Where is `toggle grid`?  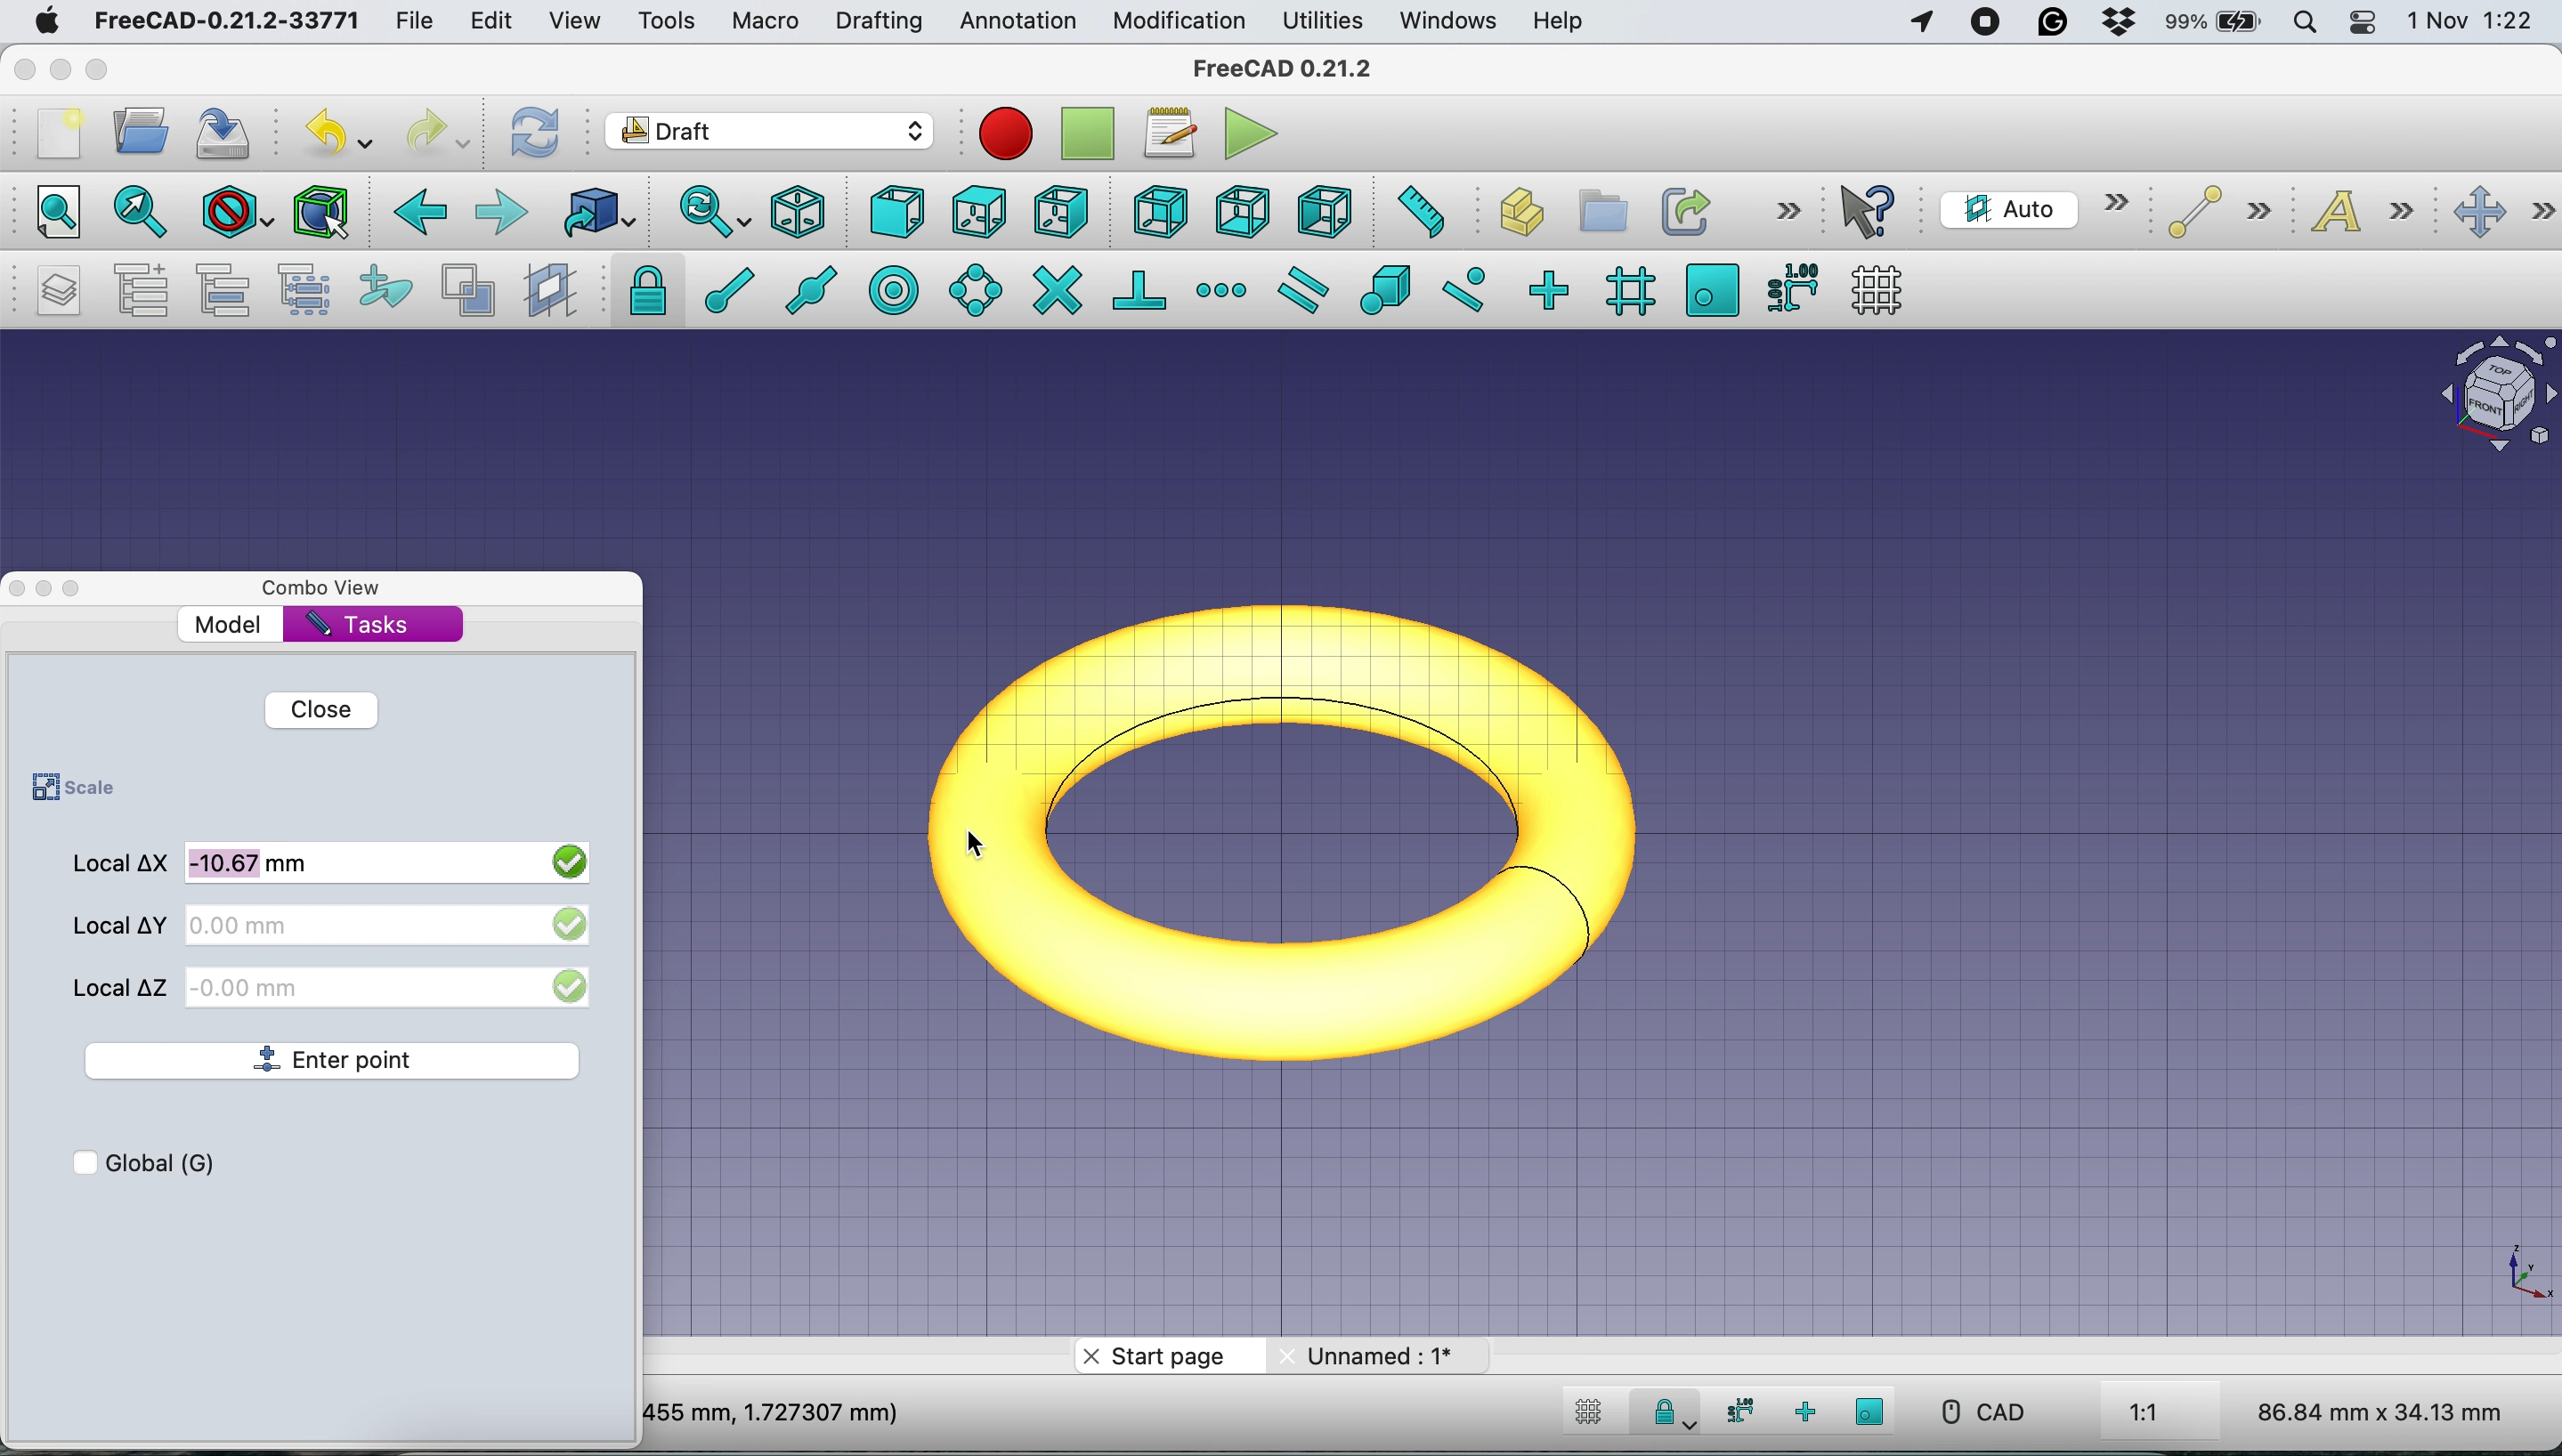 toggle grid is located at coordinates (1885, 289).